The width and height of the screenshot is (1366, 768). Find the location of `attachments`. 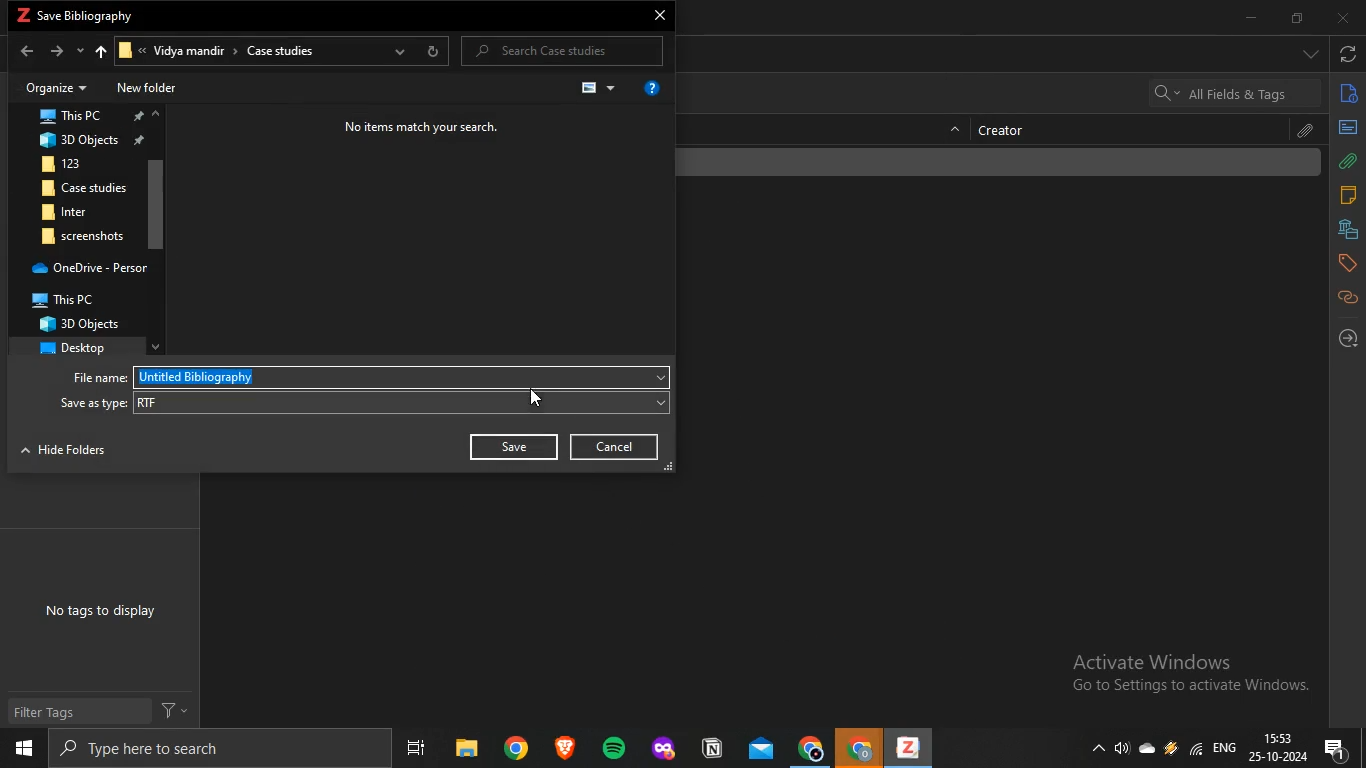

attachments is located at coordinates (1348, 161).